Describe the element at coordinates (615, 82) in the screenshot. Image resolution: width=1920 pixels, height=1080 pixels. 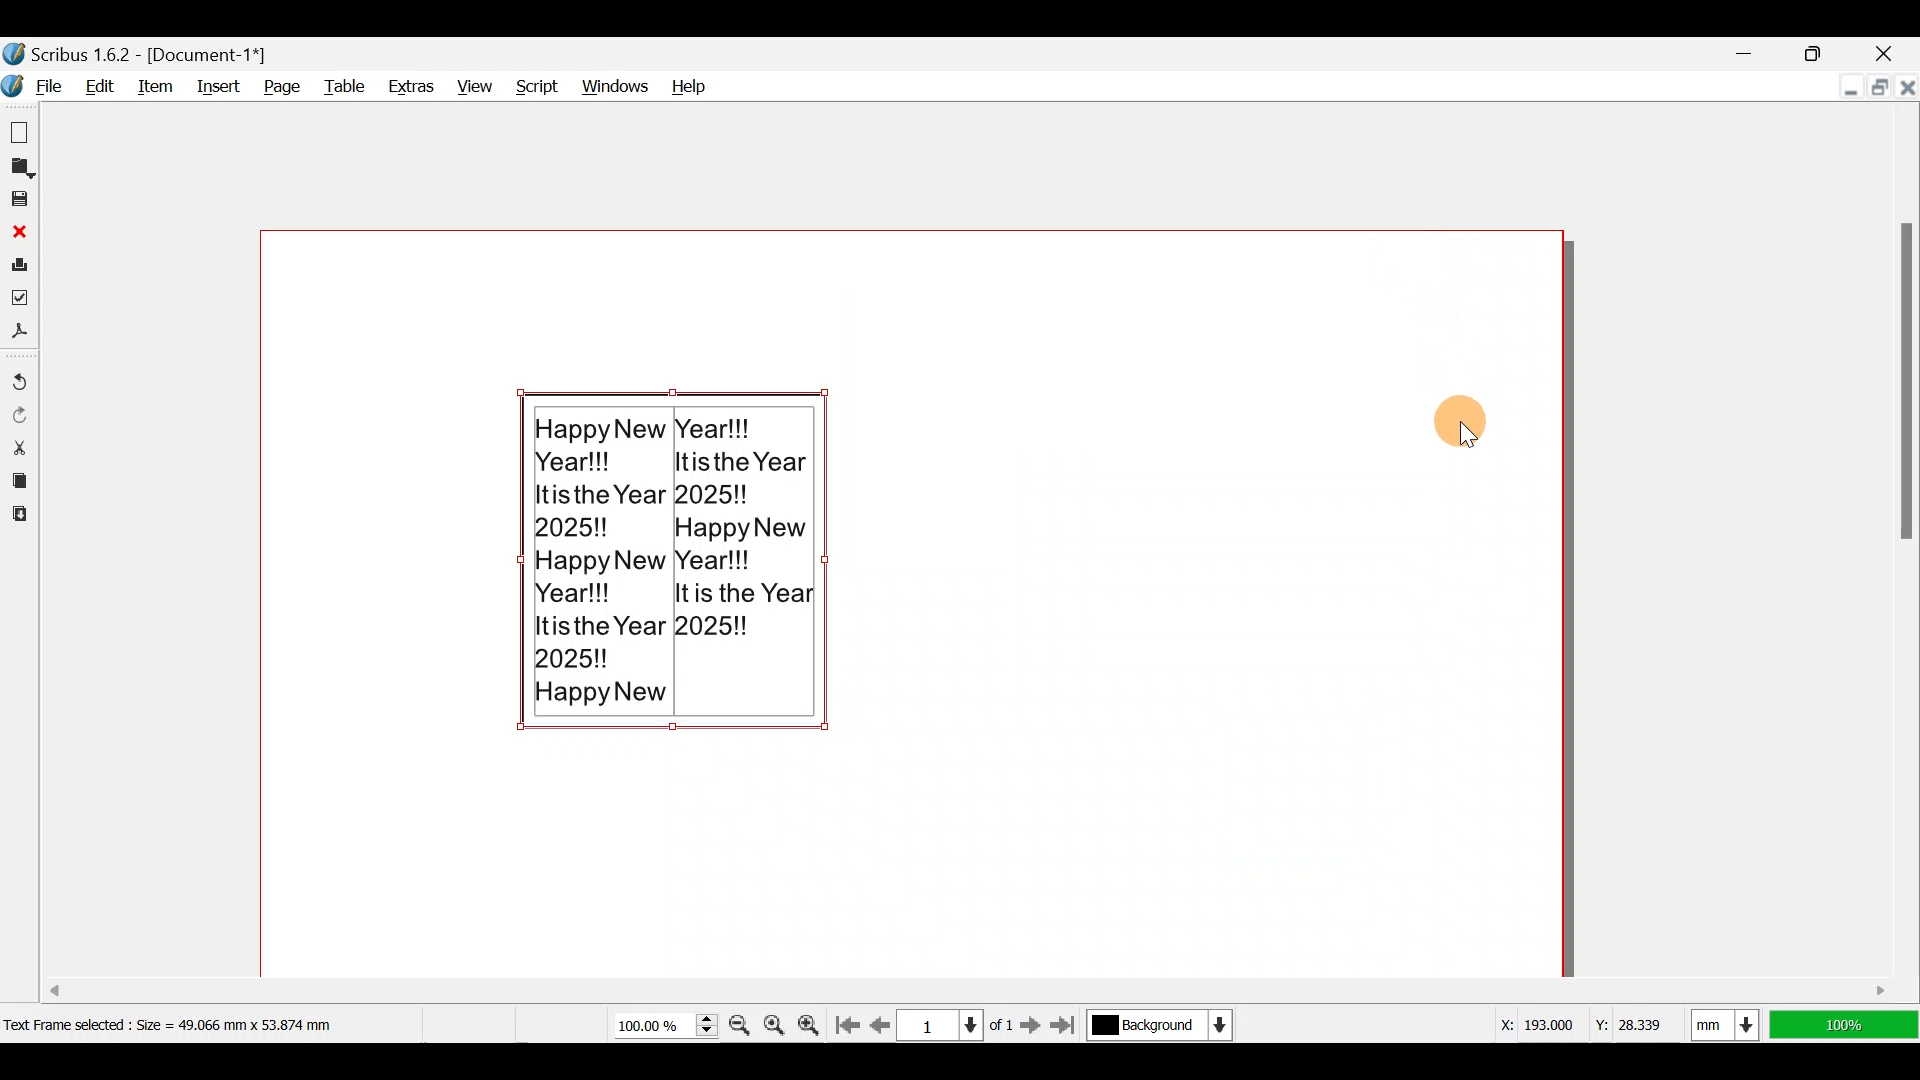
I see `Windows` at that location.